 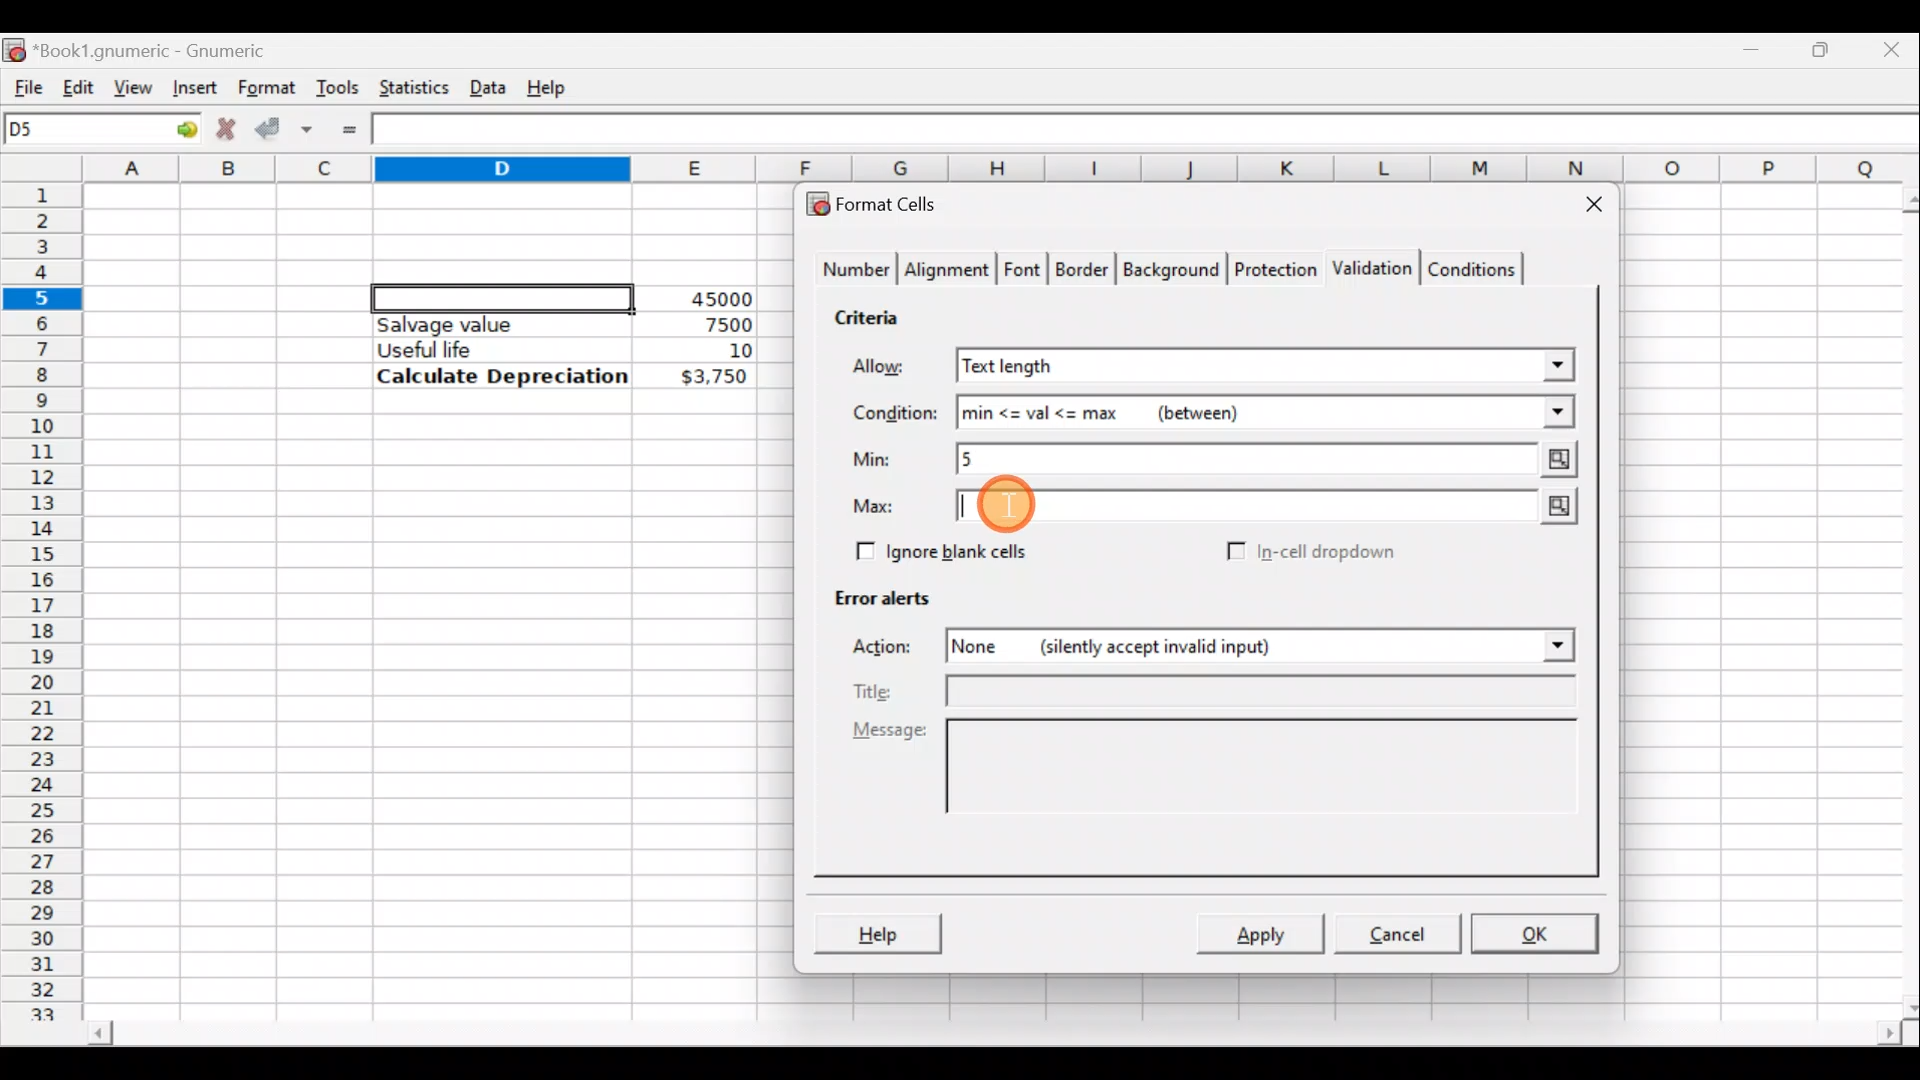 What do you see at coordinates (948, 272) in the screenshot?
I see `Alignment` at bounding box center [948, 272].